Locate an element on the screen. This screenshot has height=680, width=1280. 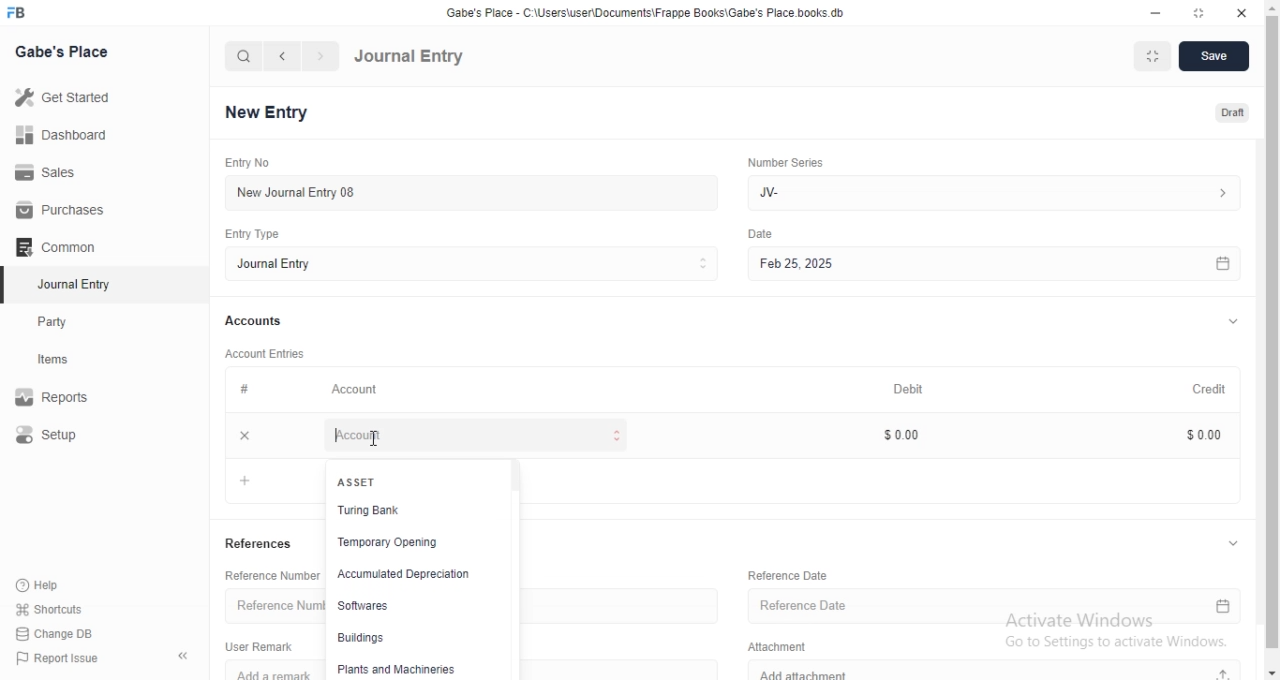
Debit is located at coordinates (919, 388).